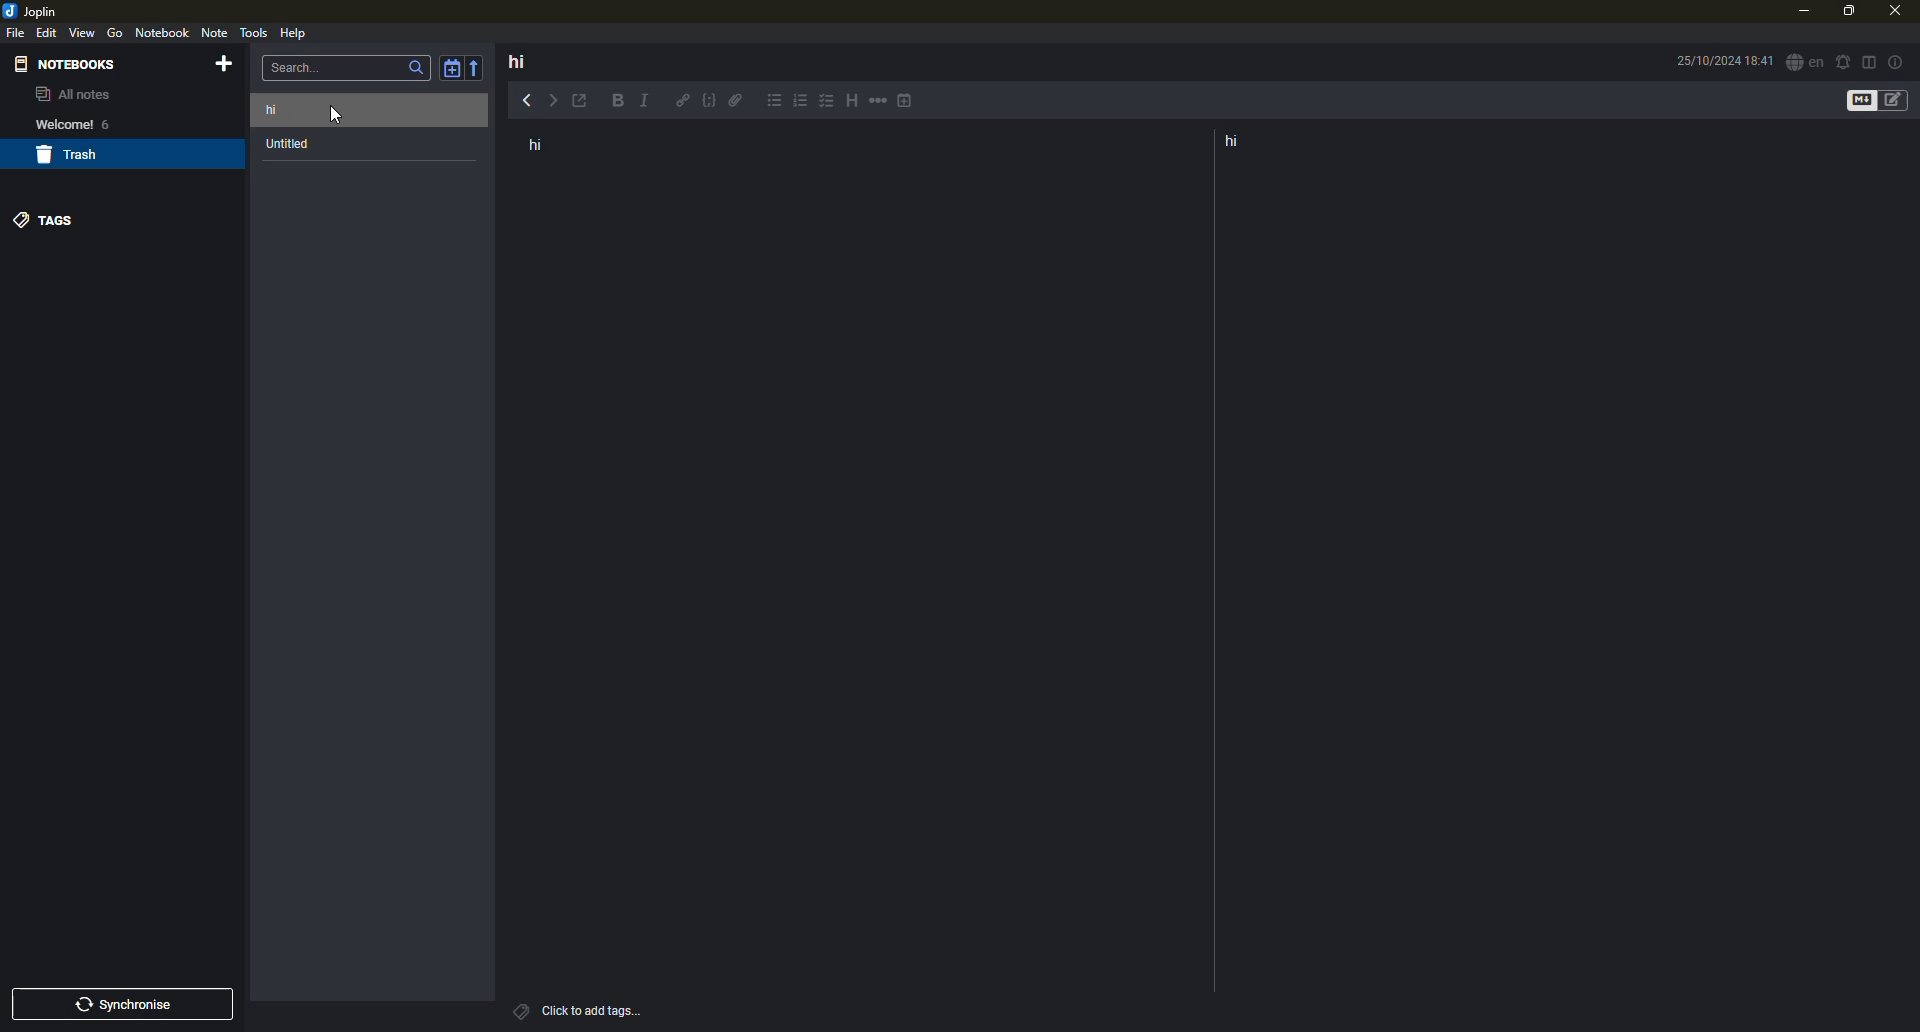 Image resolution: width=1920 pixels, height=1032 pixels. Describe the element at coordinates (113, 123) in the screenshot. I see `6` at that location.